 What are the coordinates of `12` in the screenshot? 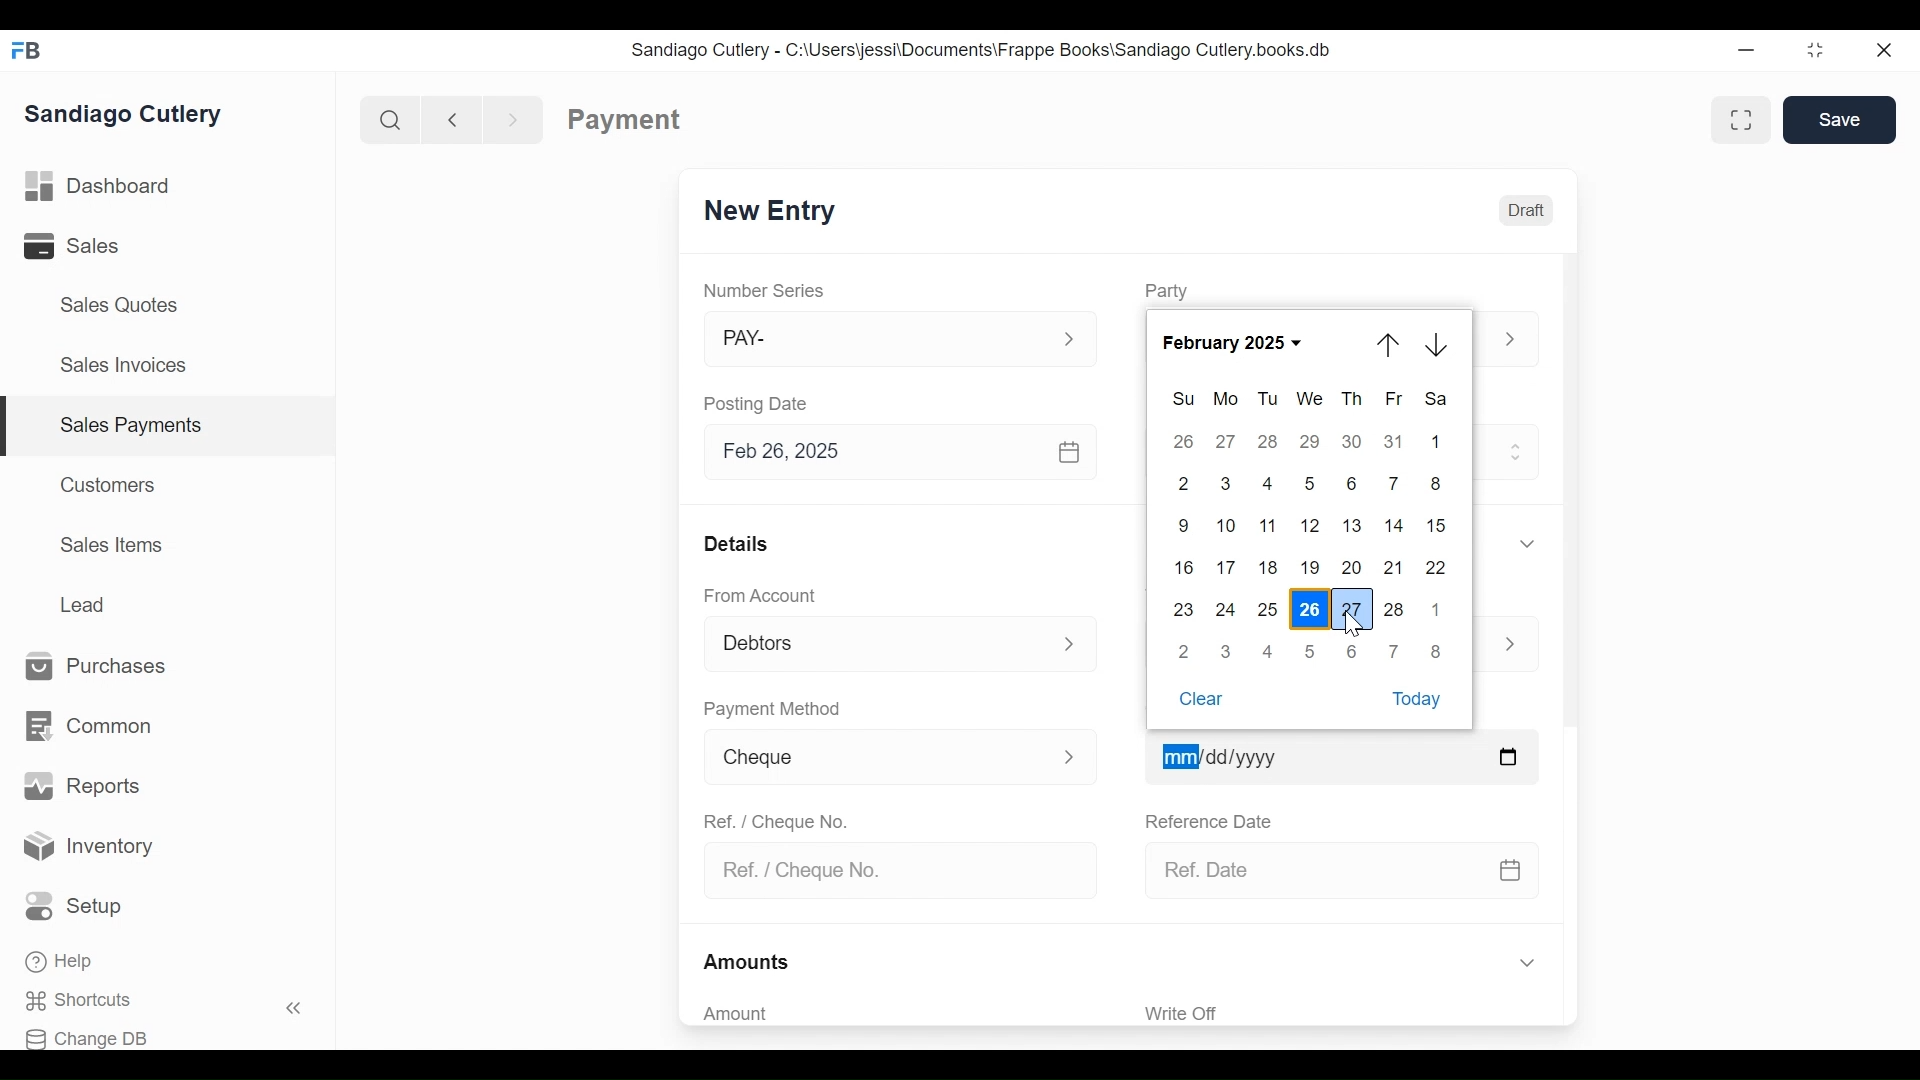 It's located at (1312, 526).